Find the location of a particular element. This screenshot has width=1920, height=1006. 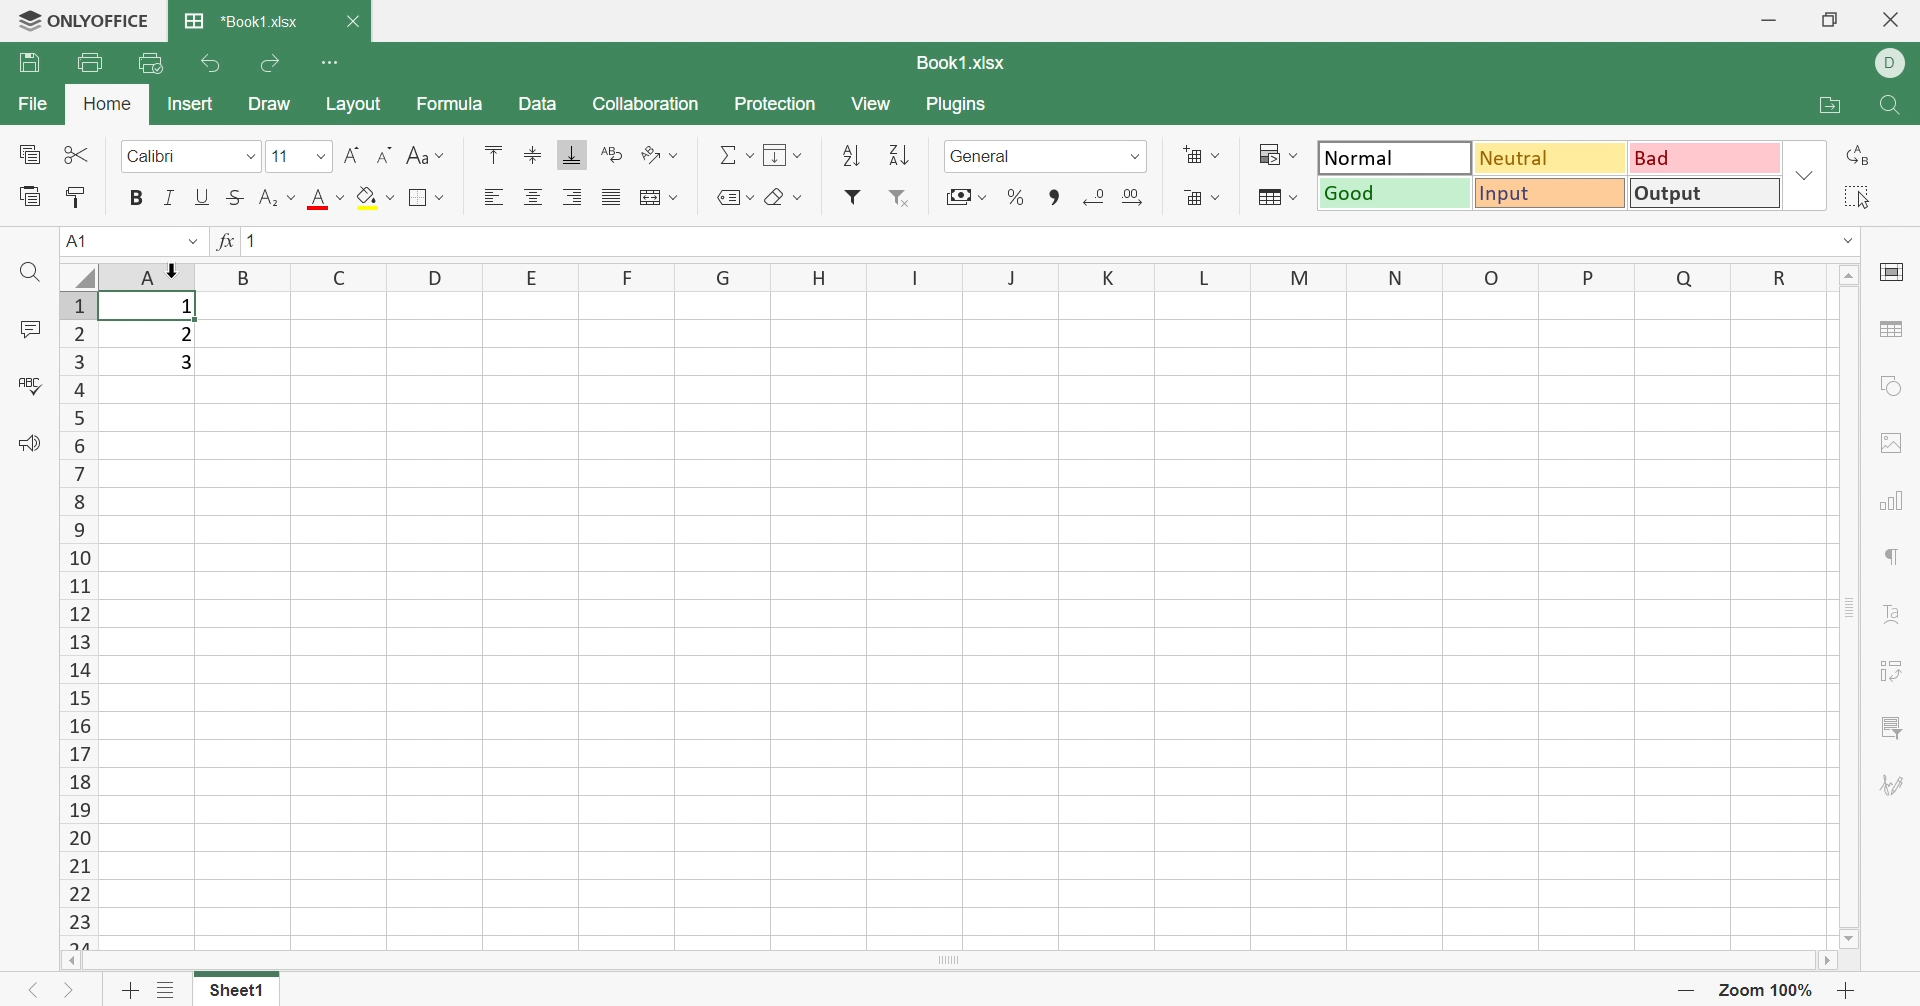

Sort ascending is located at coordinates (851, 157).